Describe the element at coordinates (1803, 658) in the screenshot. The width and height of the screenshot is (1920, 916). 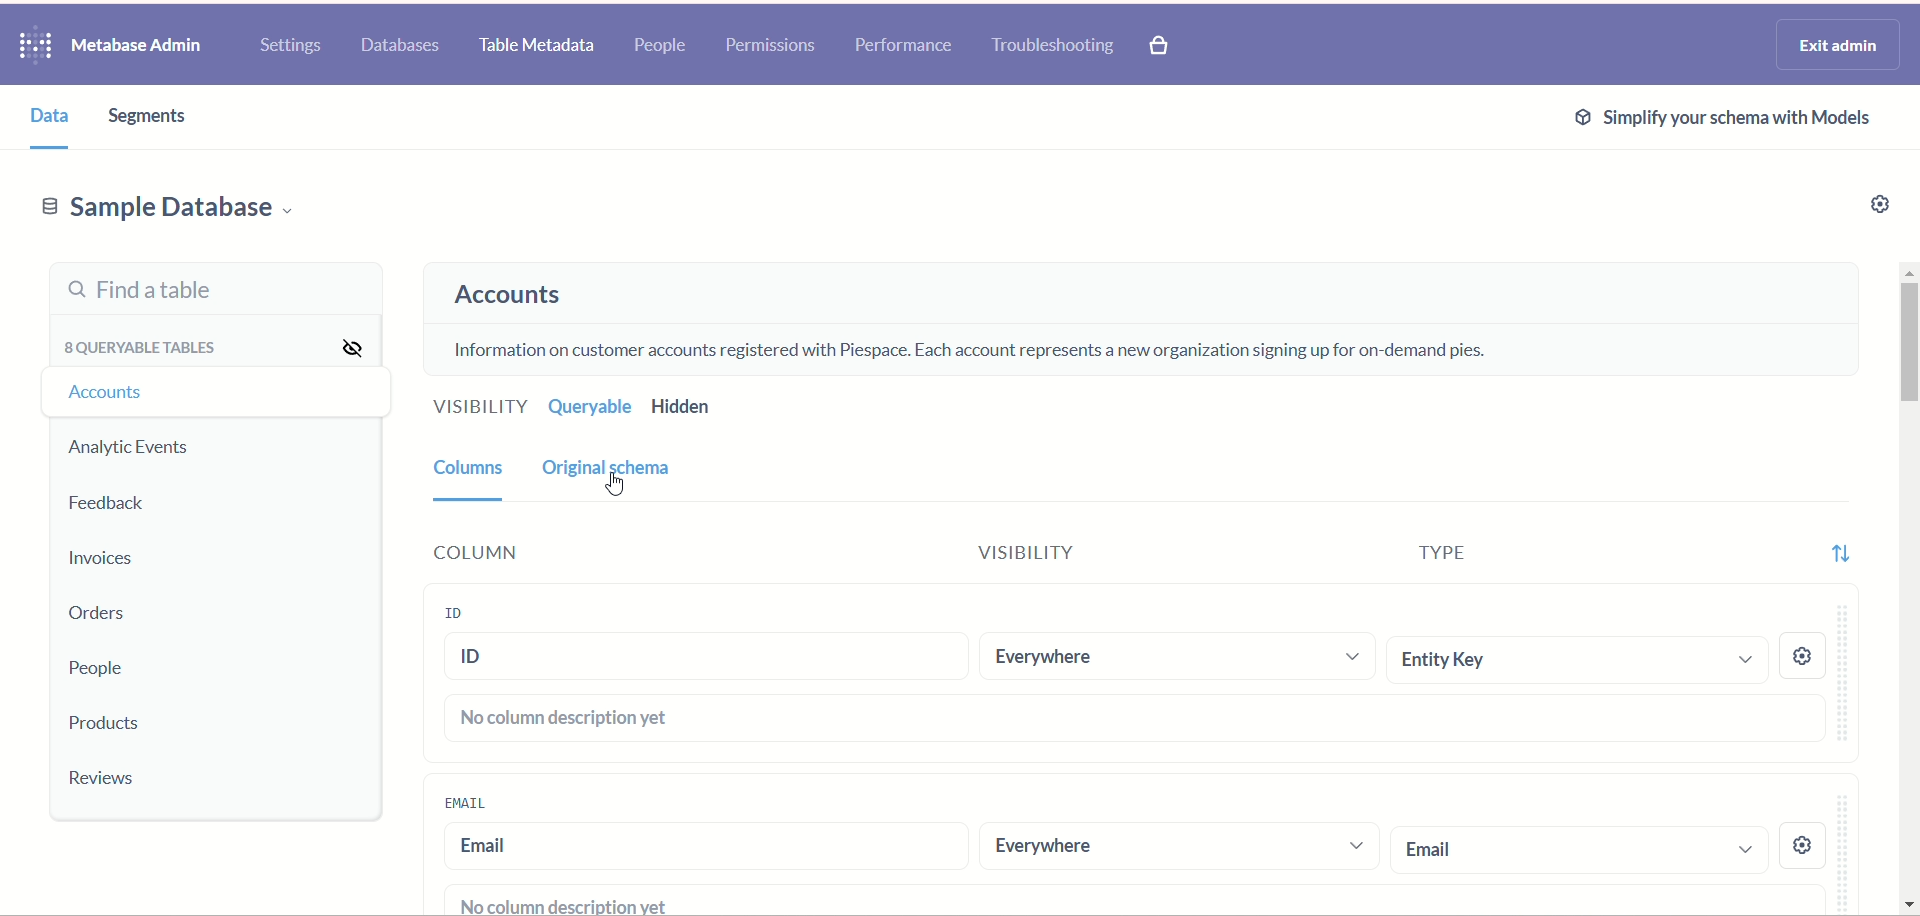
I see `settings` at that location.